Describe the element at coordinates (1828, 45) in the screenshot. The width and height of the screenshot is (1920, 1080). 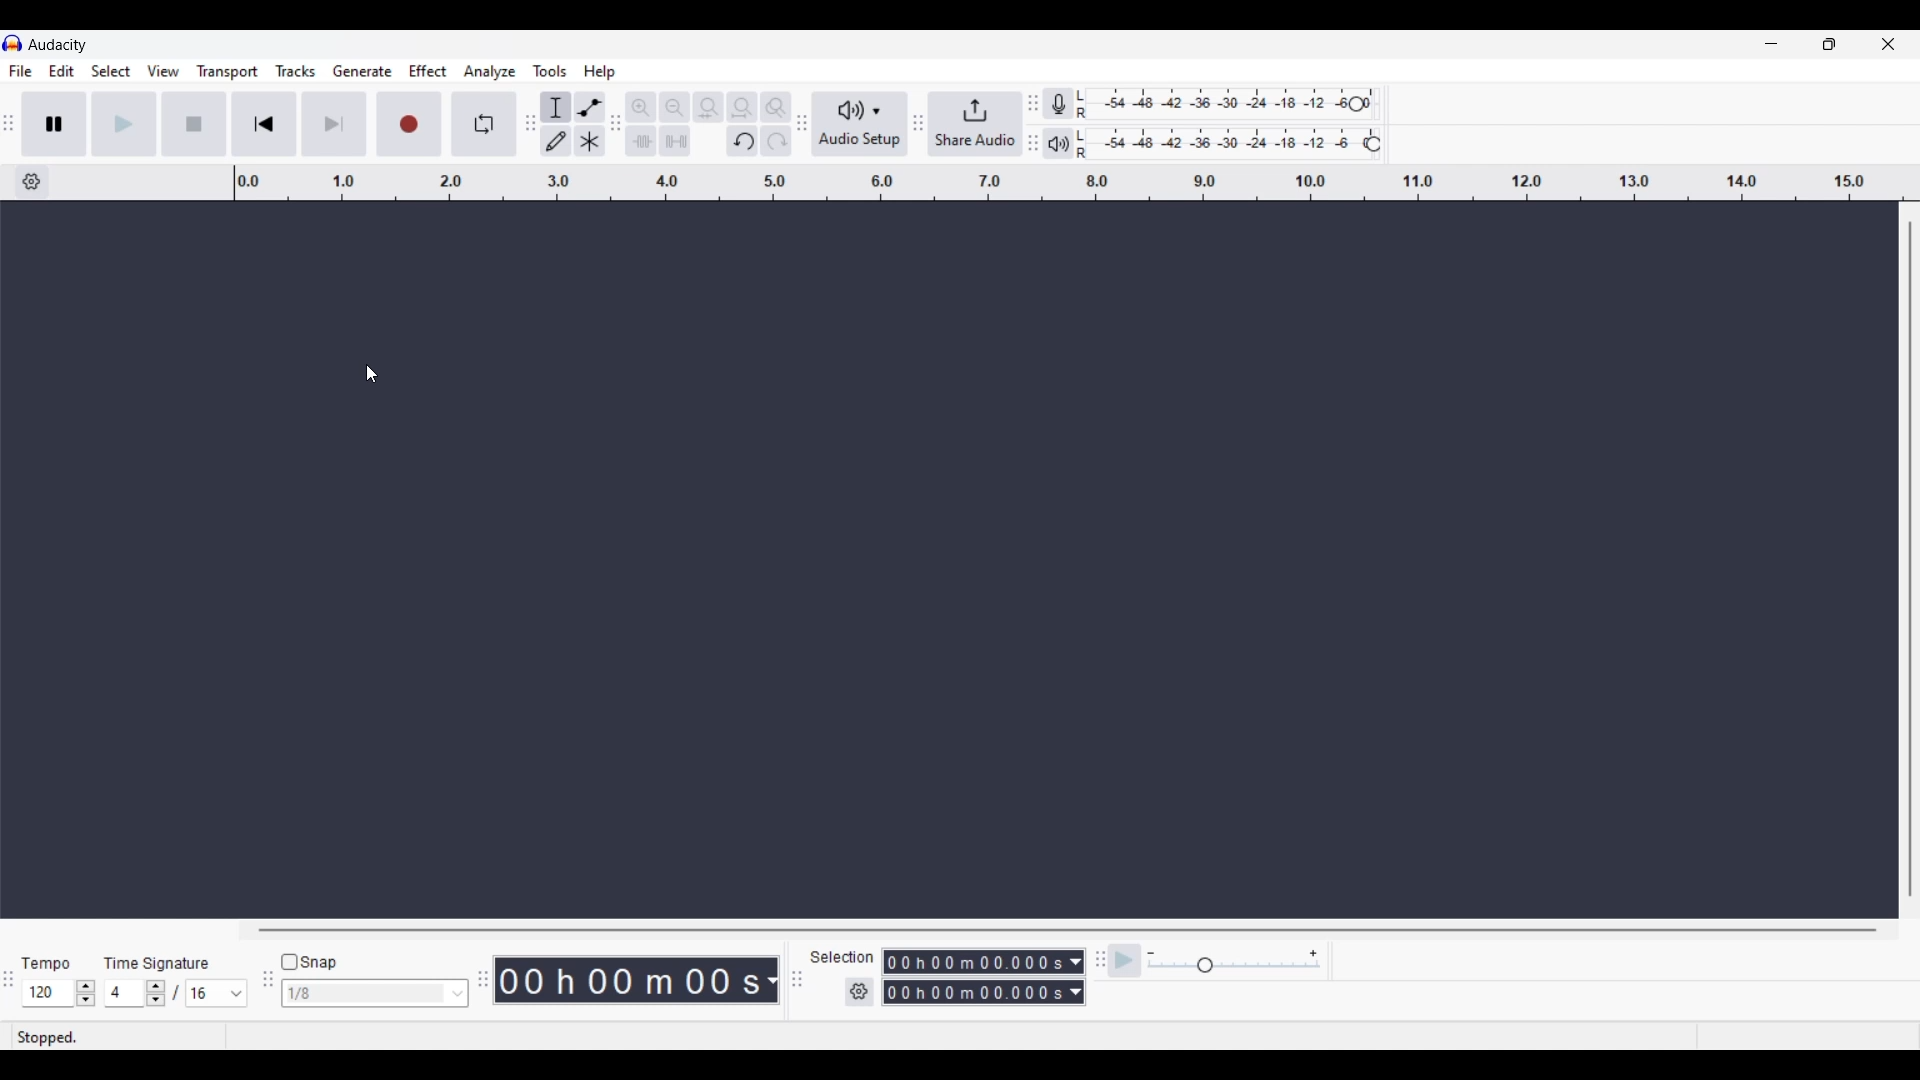
I see `Show interface in a smaller tab` at that location.